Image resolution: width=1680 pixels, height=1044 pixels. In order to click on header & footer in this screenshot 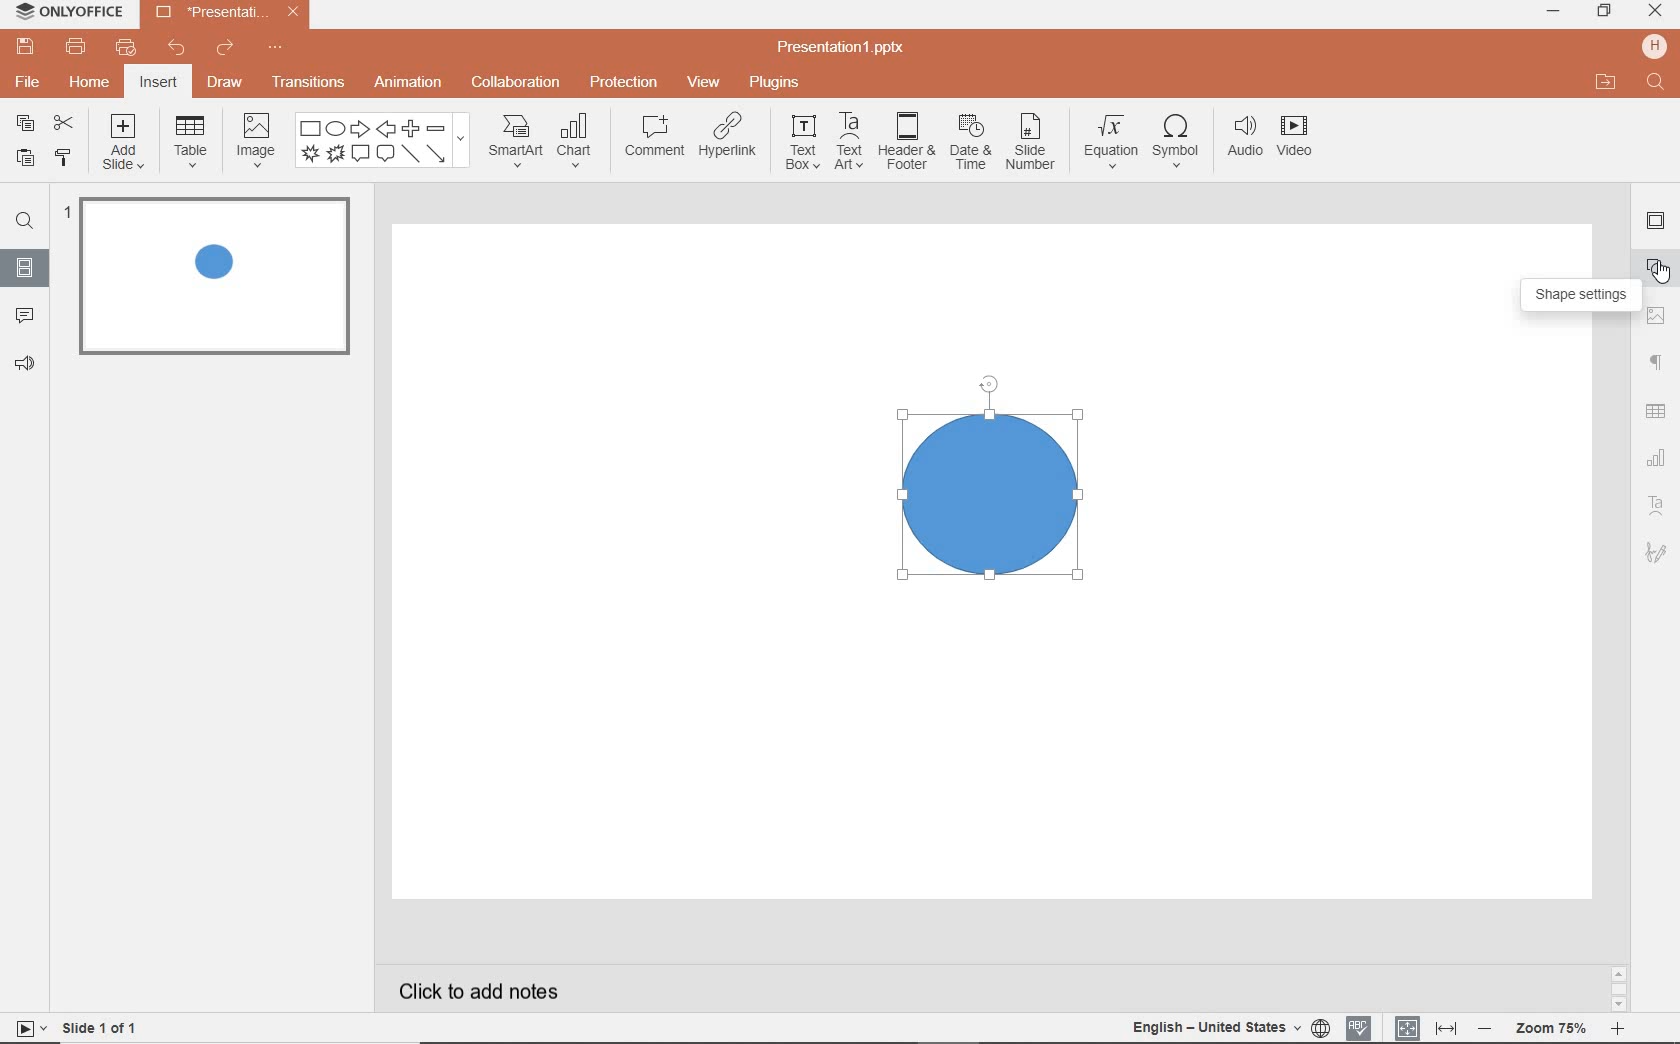, I will do `click(907, 144)`.